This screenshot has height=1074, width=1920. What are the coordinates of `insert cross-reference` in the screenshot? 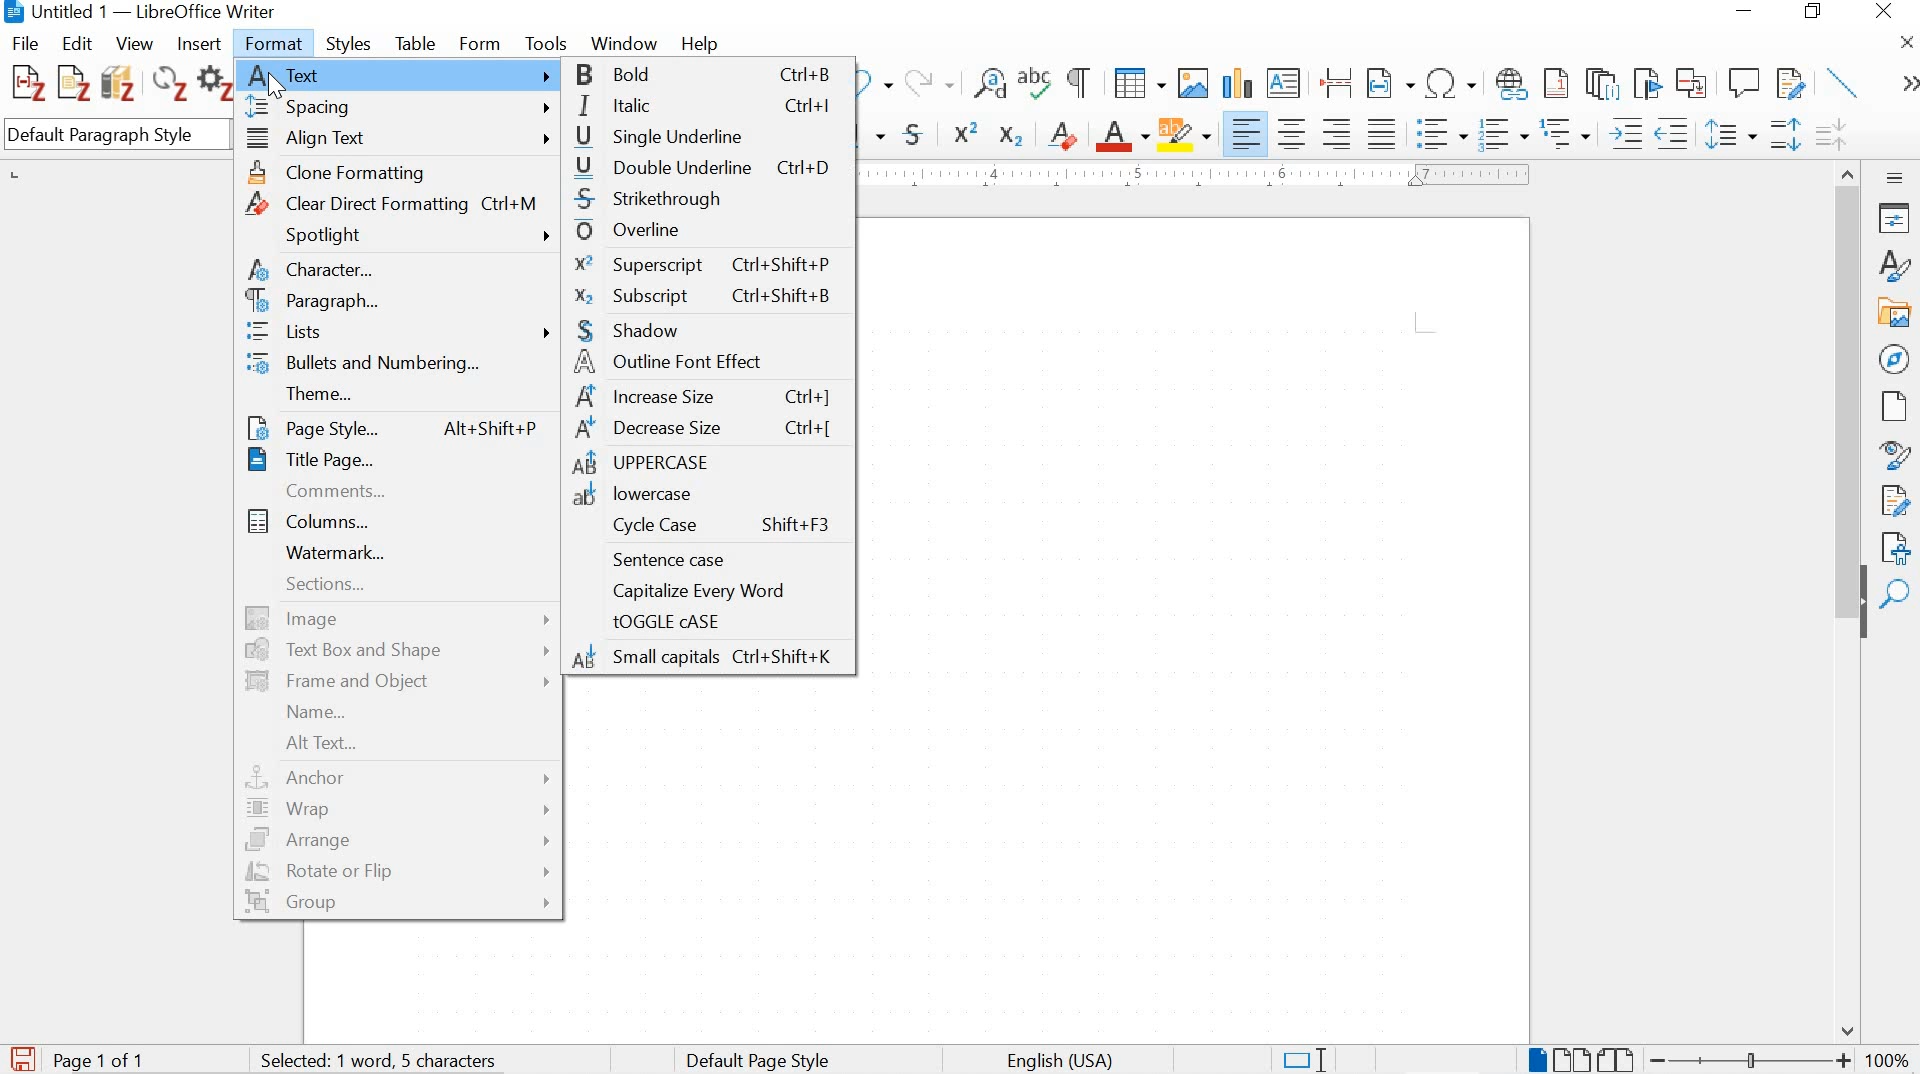 It's located at (1693, 82).